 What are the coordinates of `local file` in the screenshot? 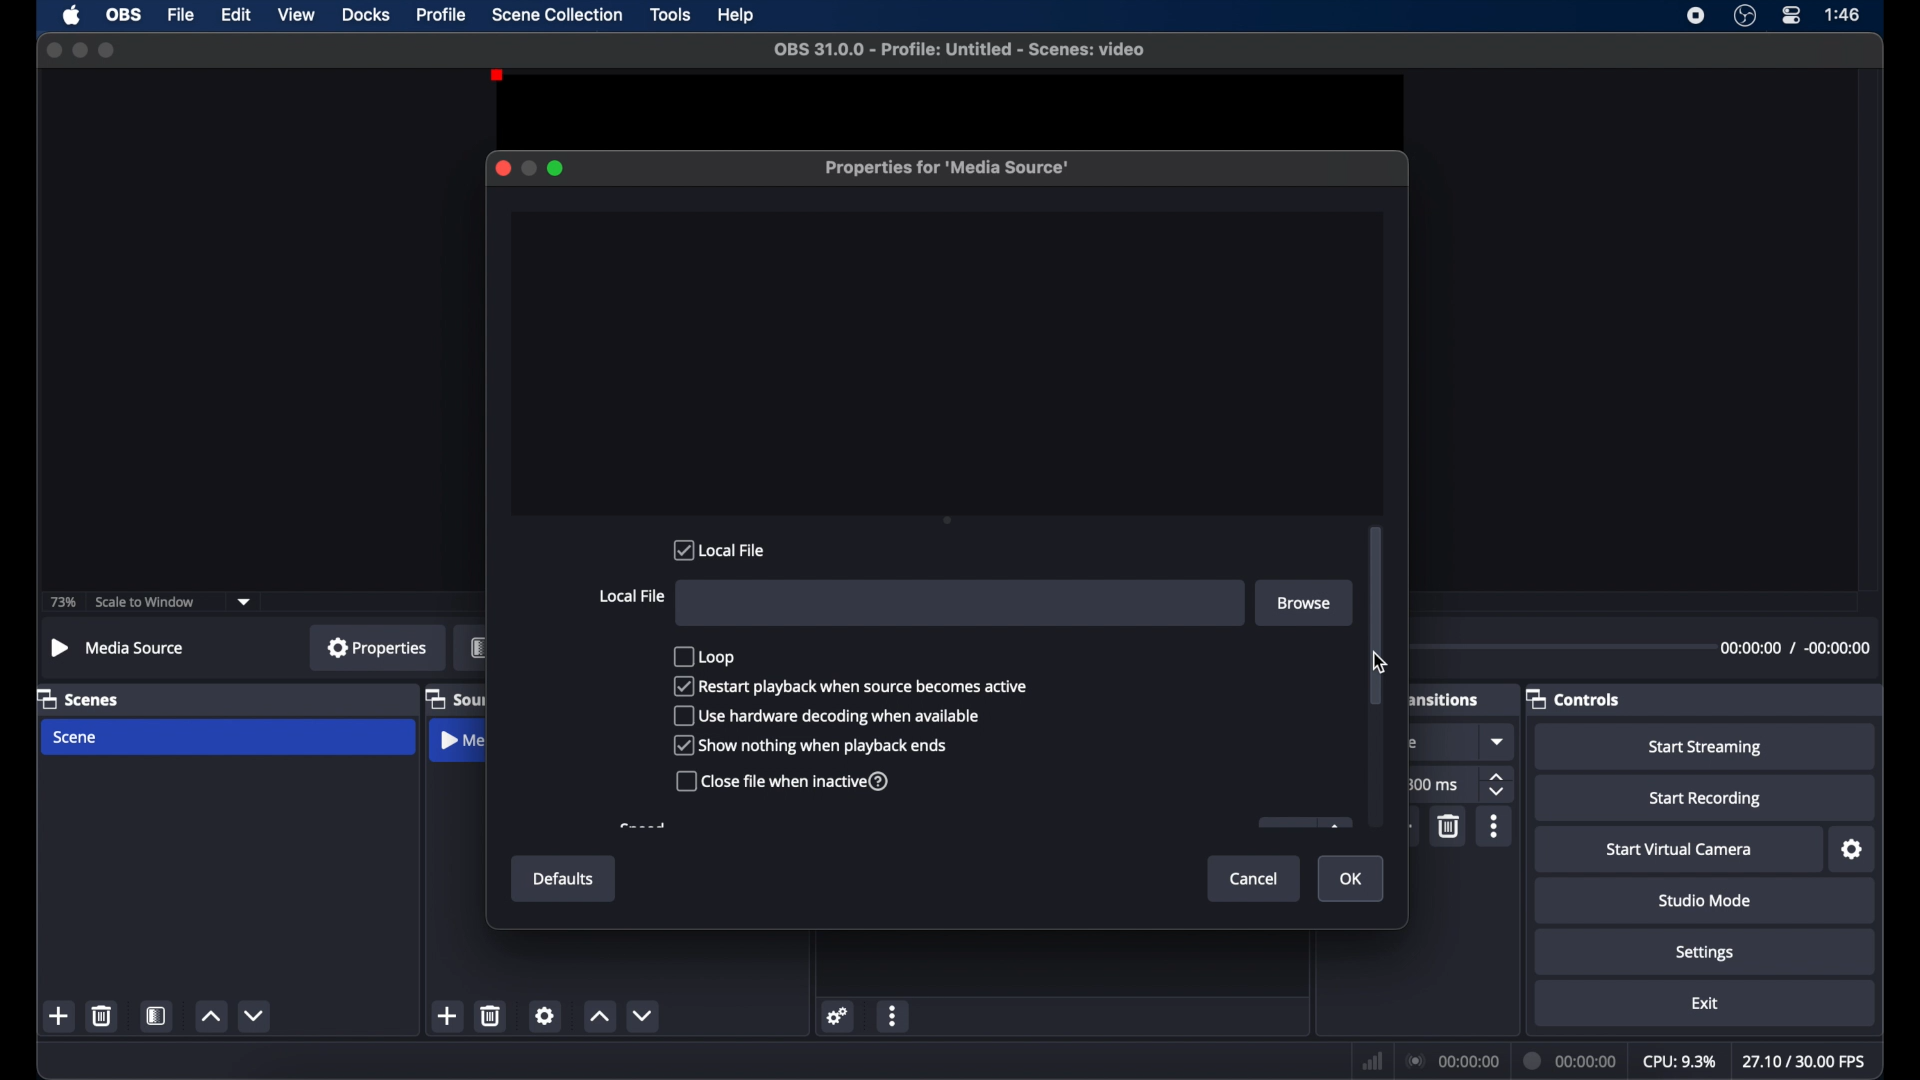 It's located at (720, 549).